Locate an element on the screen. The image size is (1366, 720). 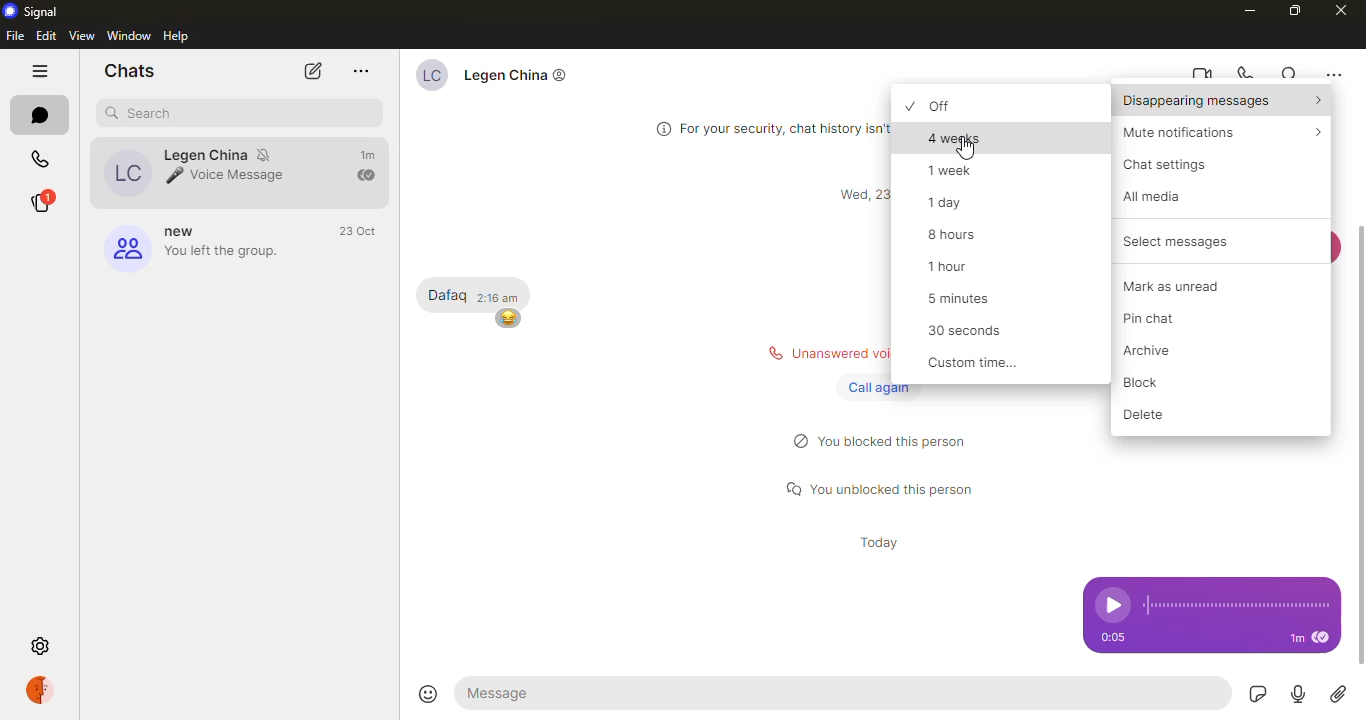
record is located at coordinates (1298, 695).